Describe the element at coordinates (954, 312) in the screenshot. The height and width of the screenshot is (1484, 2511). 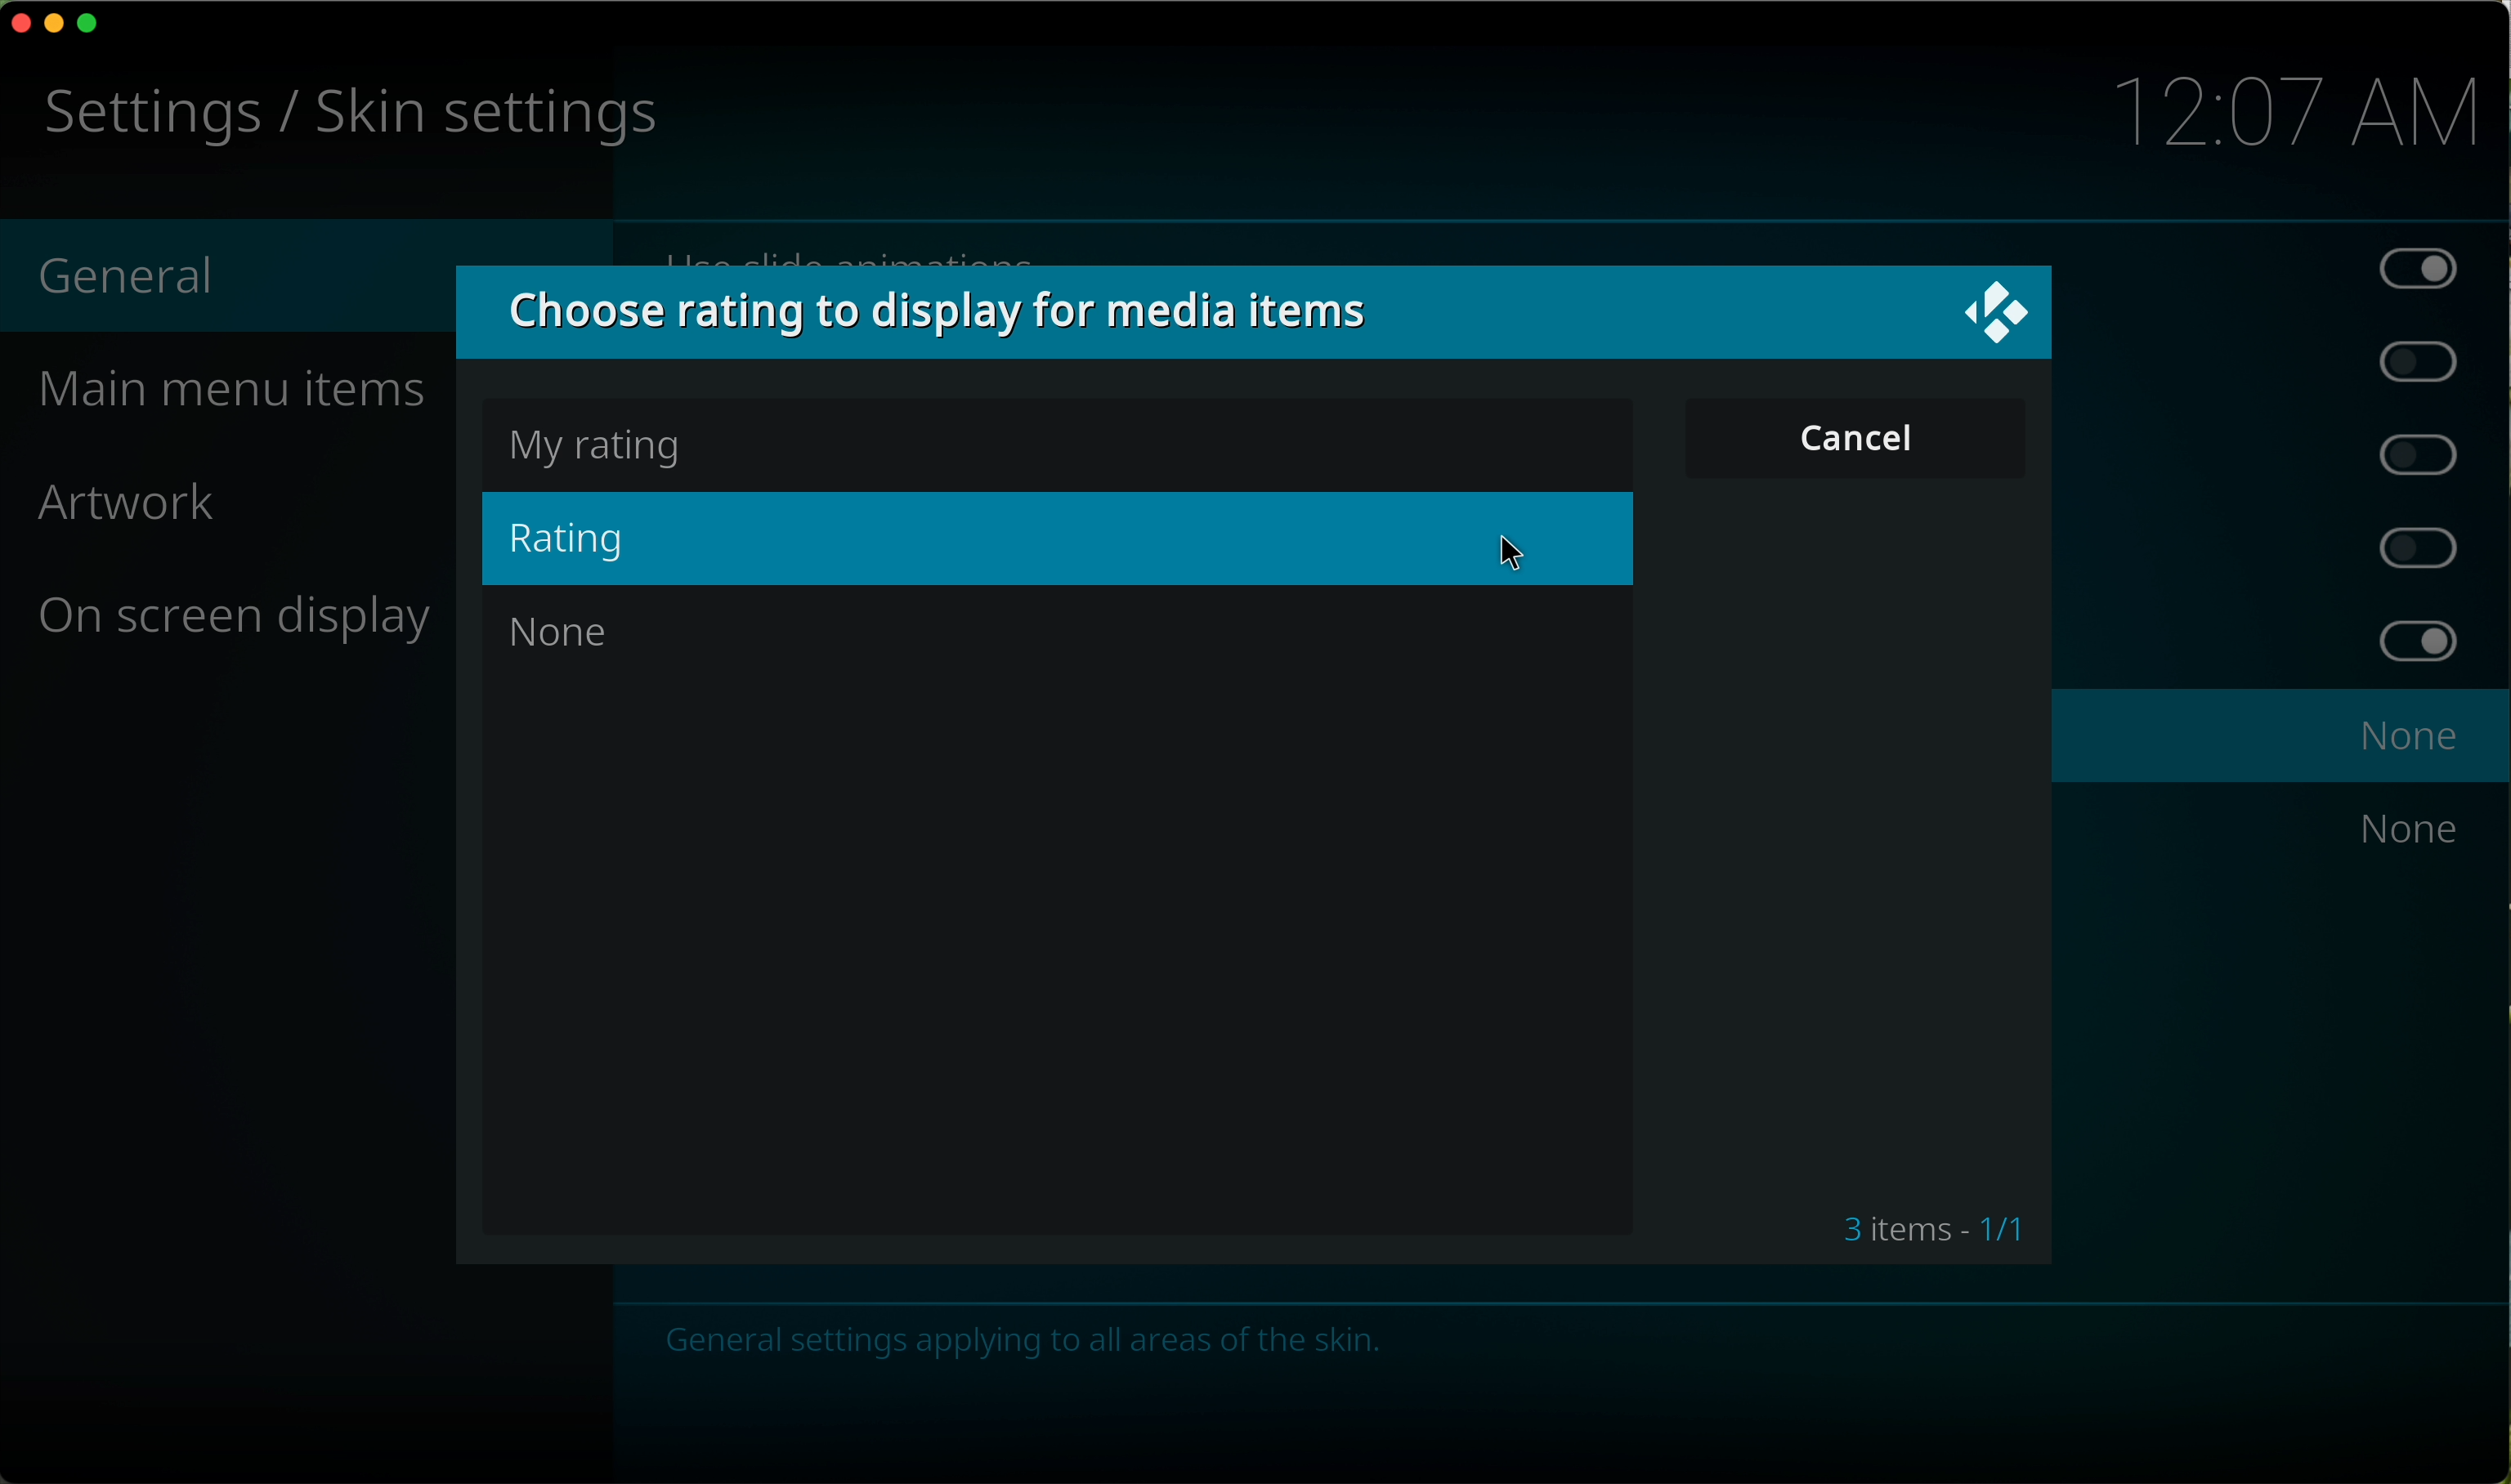
I see `choose rating to display for media items` at that location.